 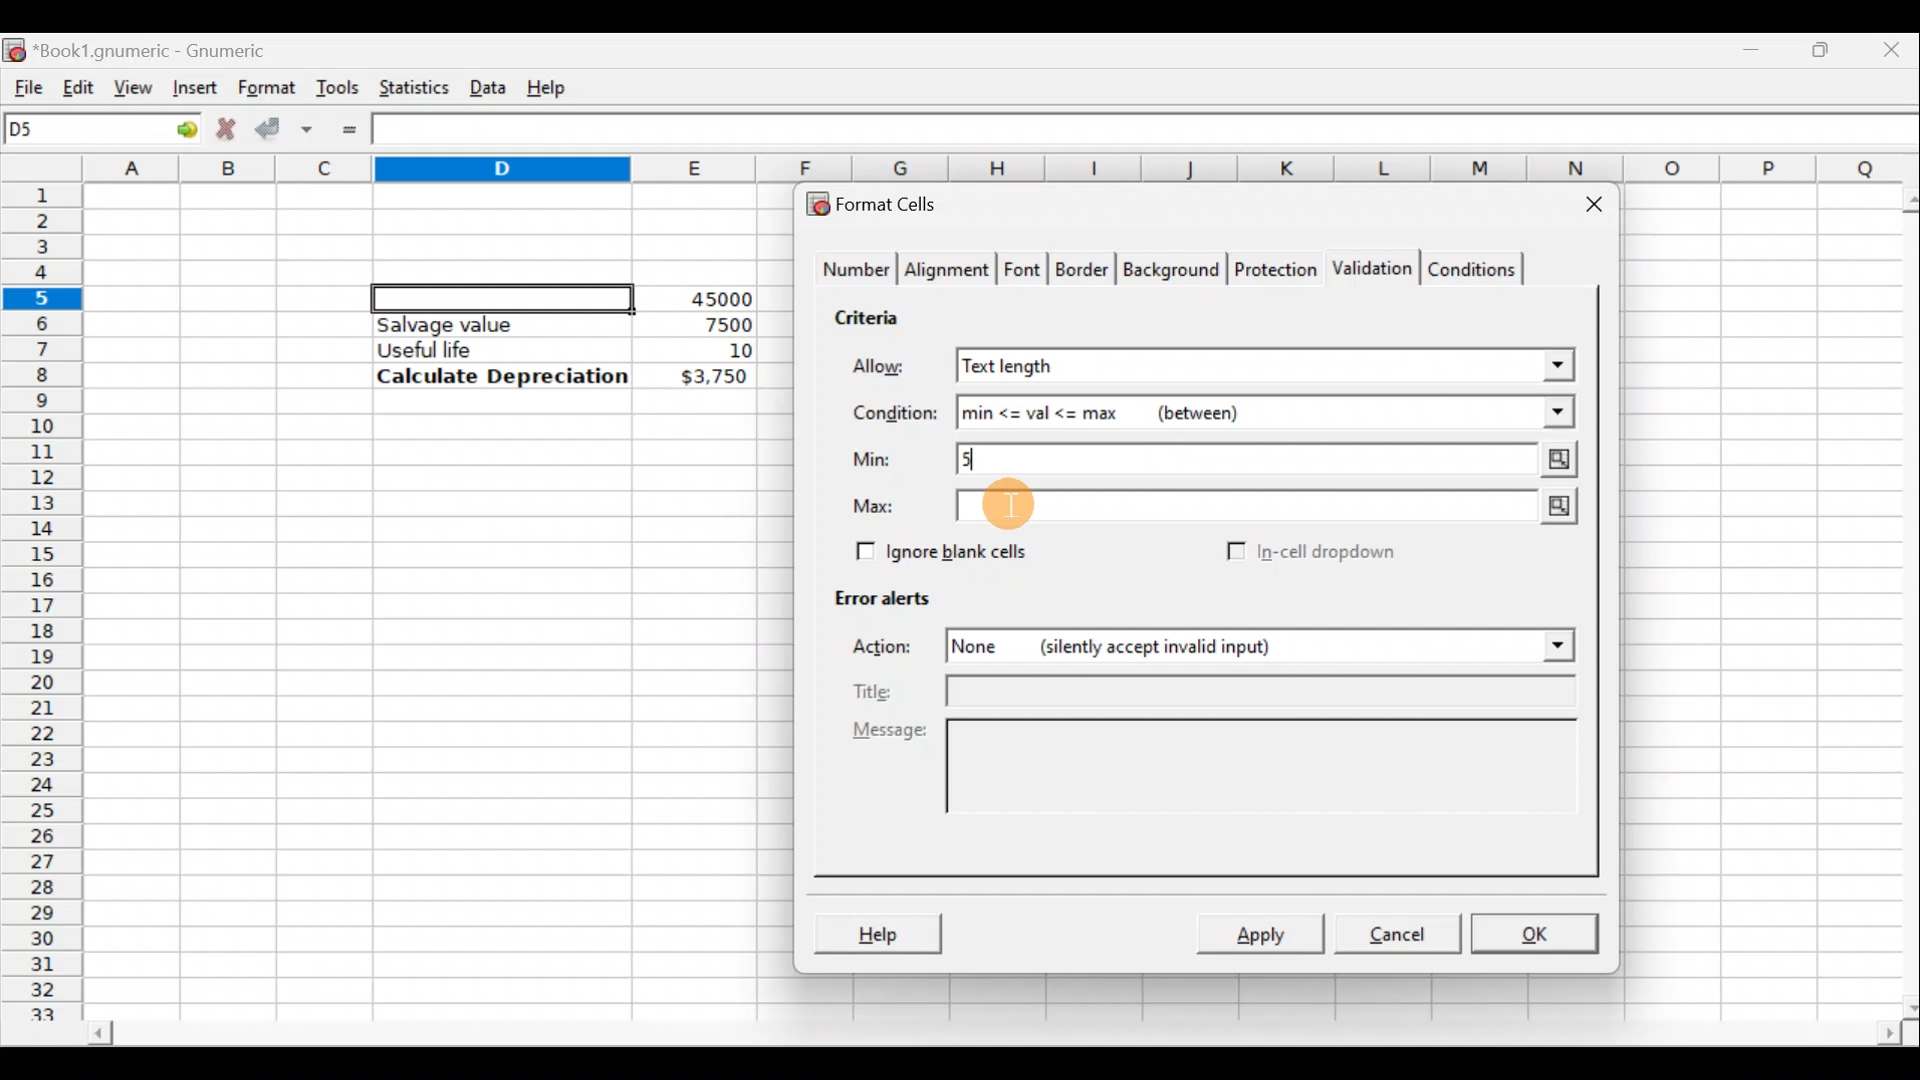 I want to click on Background, so click(x=1170, y=268).